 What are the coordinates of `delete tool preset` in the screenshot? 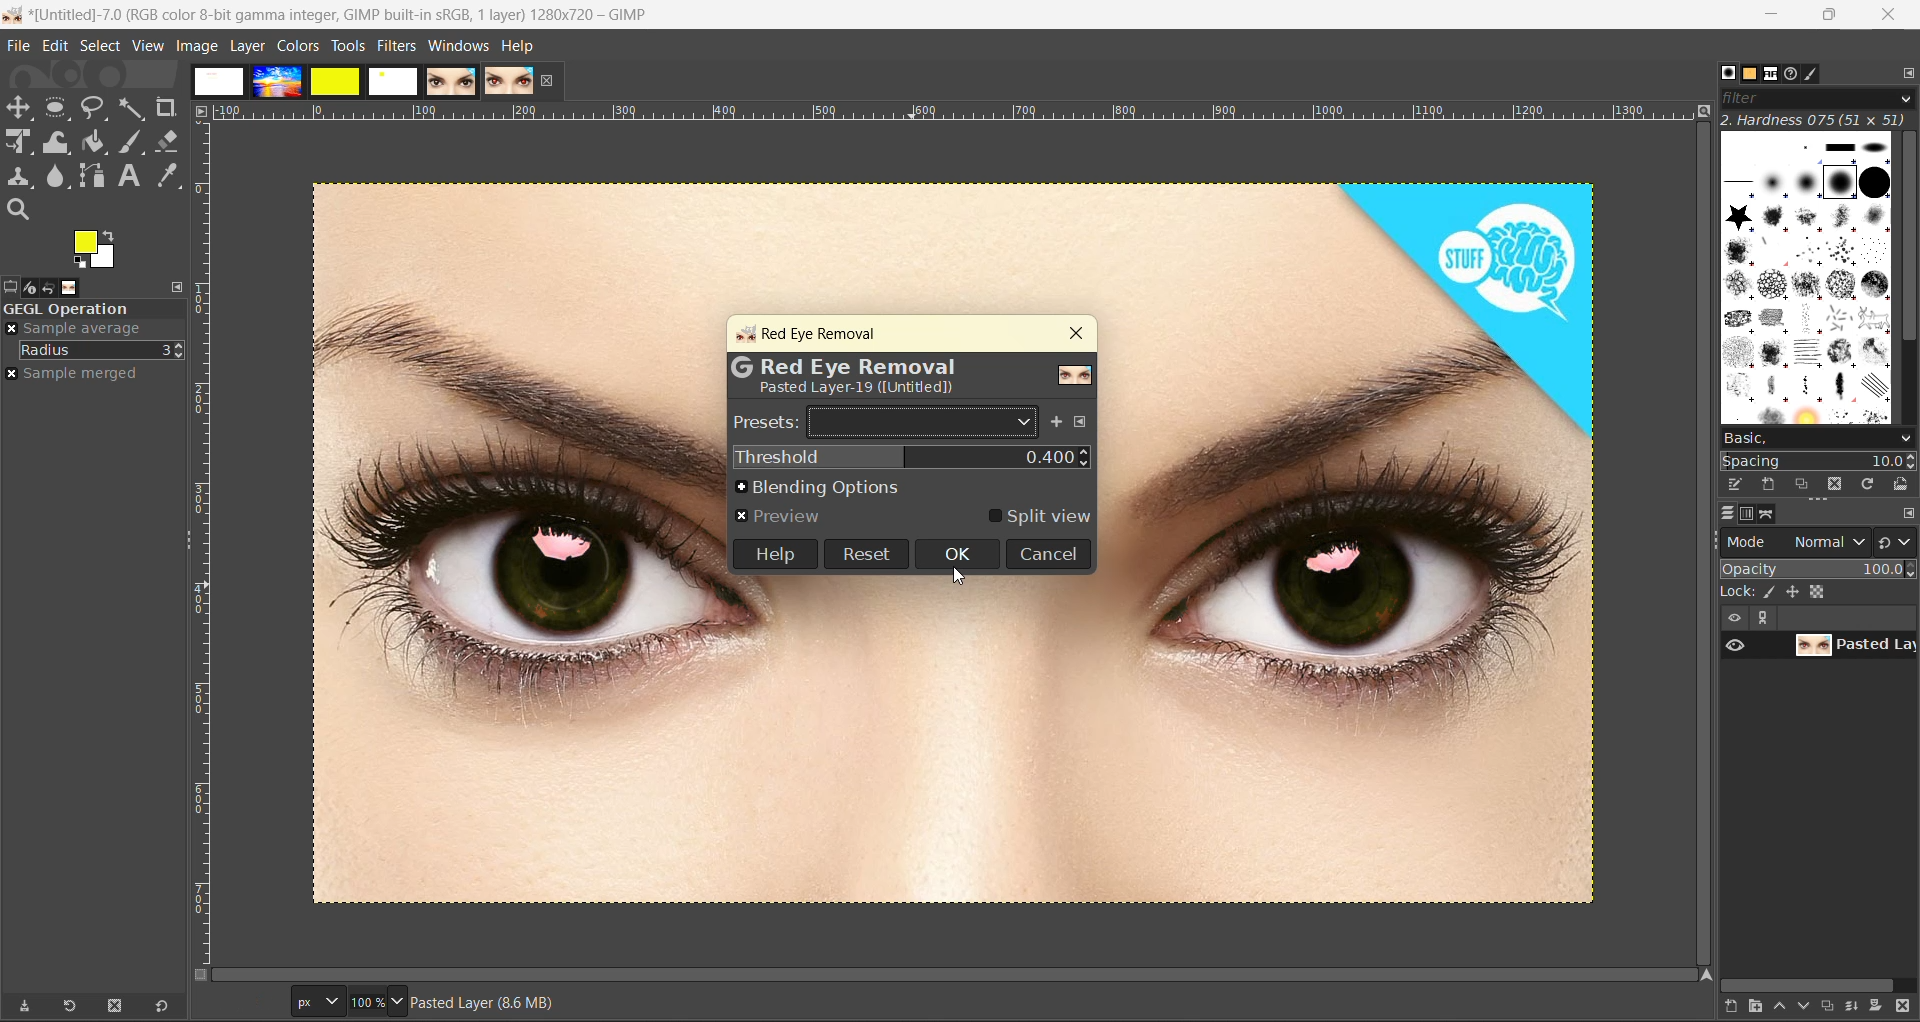 It's located at (117, 1007).